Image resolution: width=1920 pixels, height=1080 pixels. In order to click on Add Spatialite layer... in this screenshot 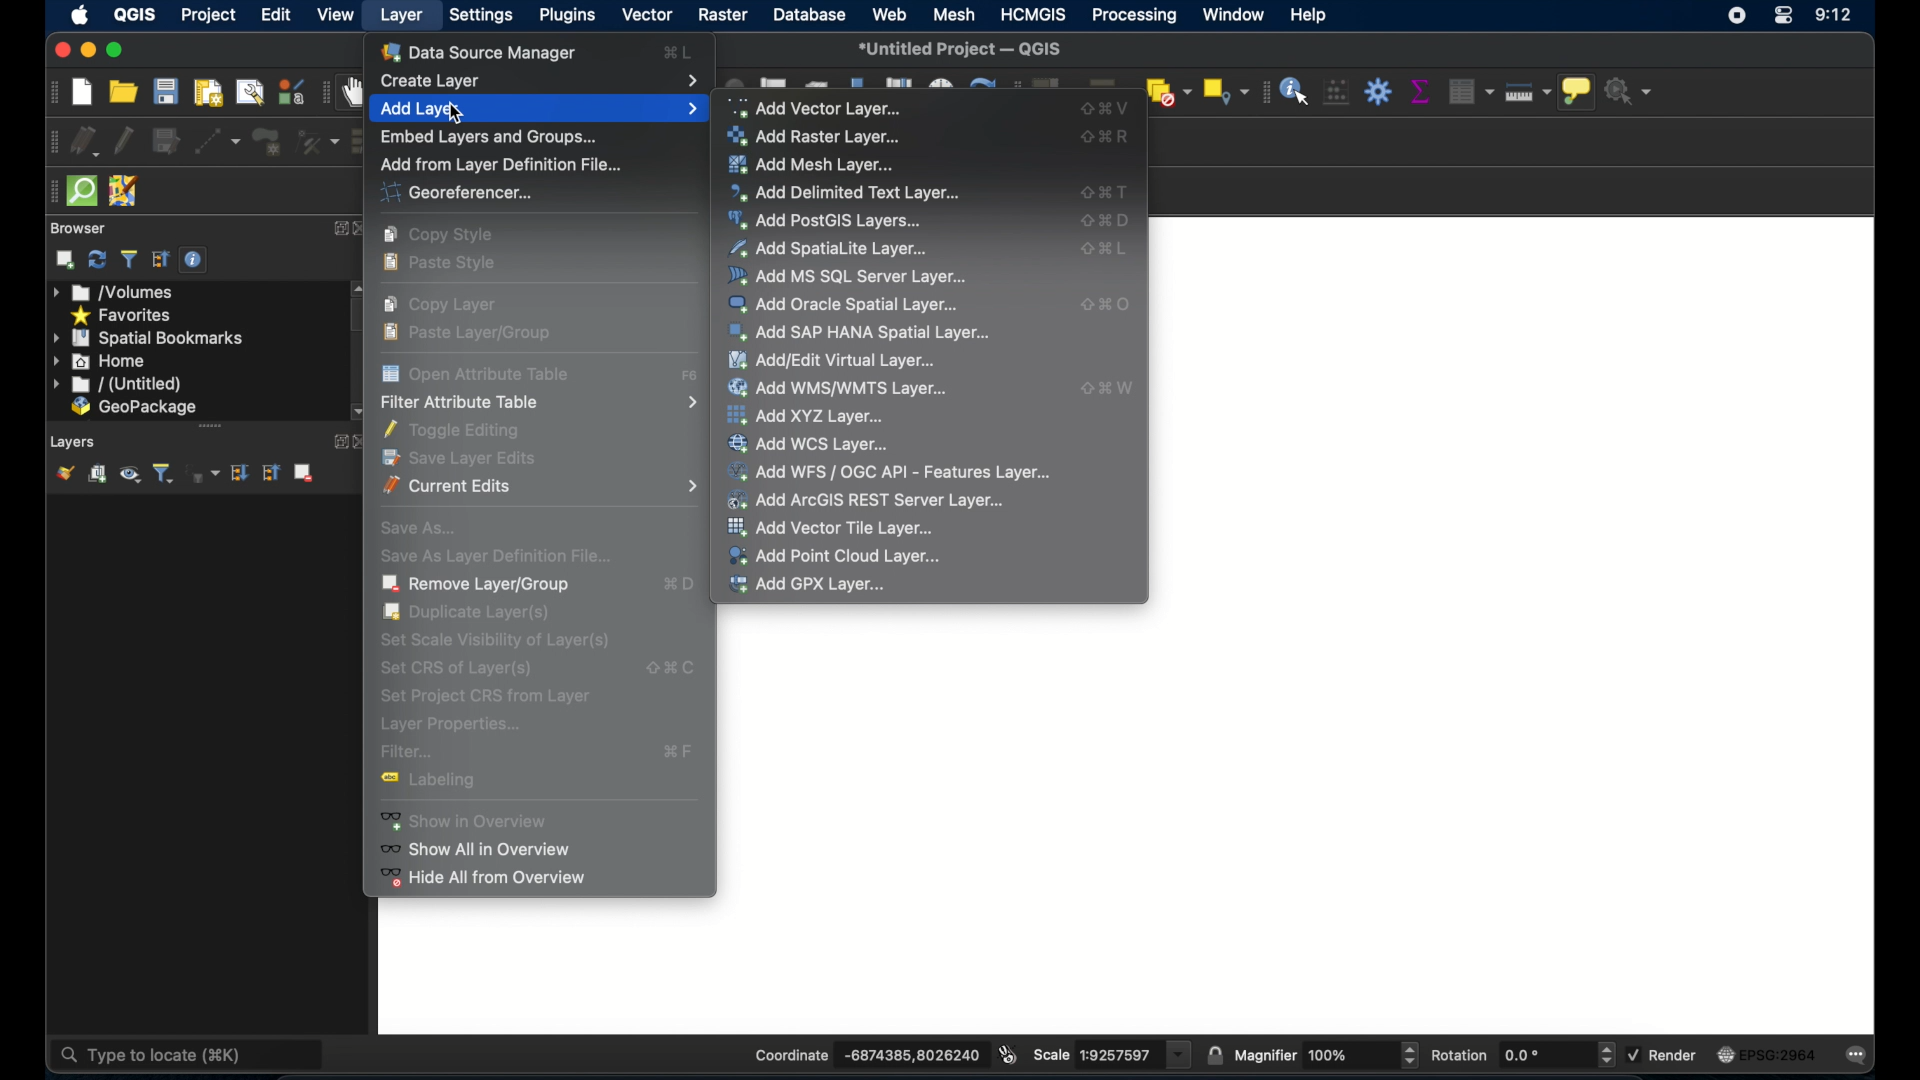, I will do `click(931, 248)`.